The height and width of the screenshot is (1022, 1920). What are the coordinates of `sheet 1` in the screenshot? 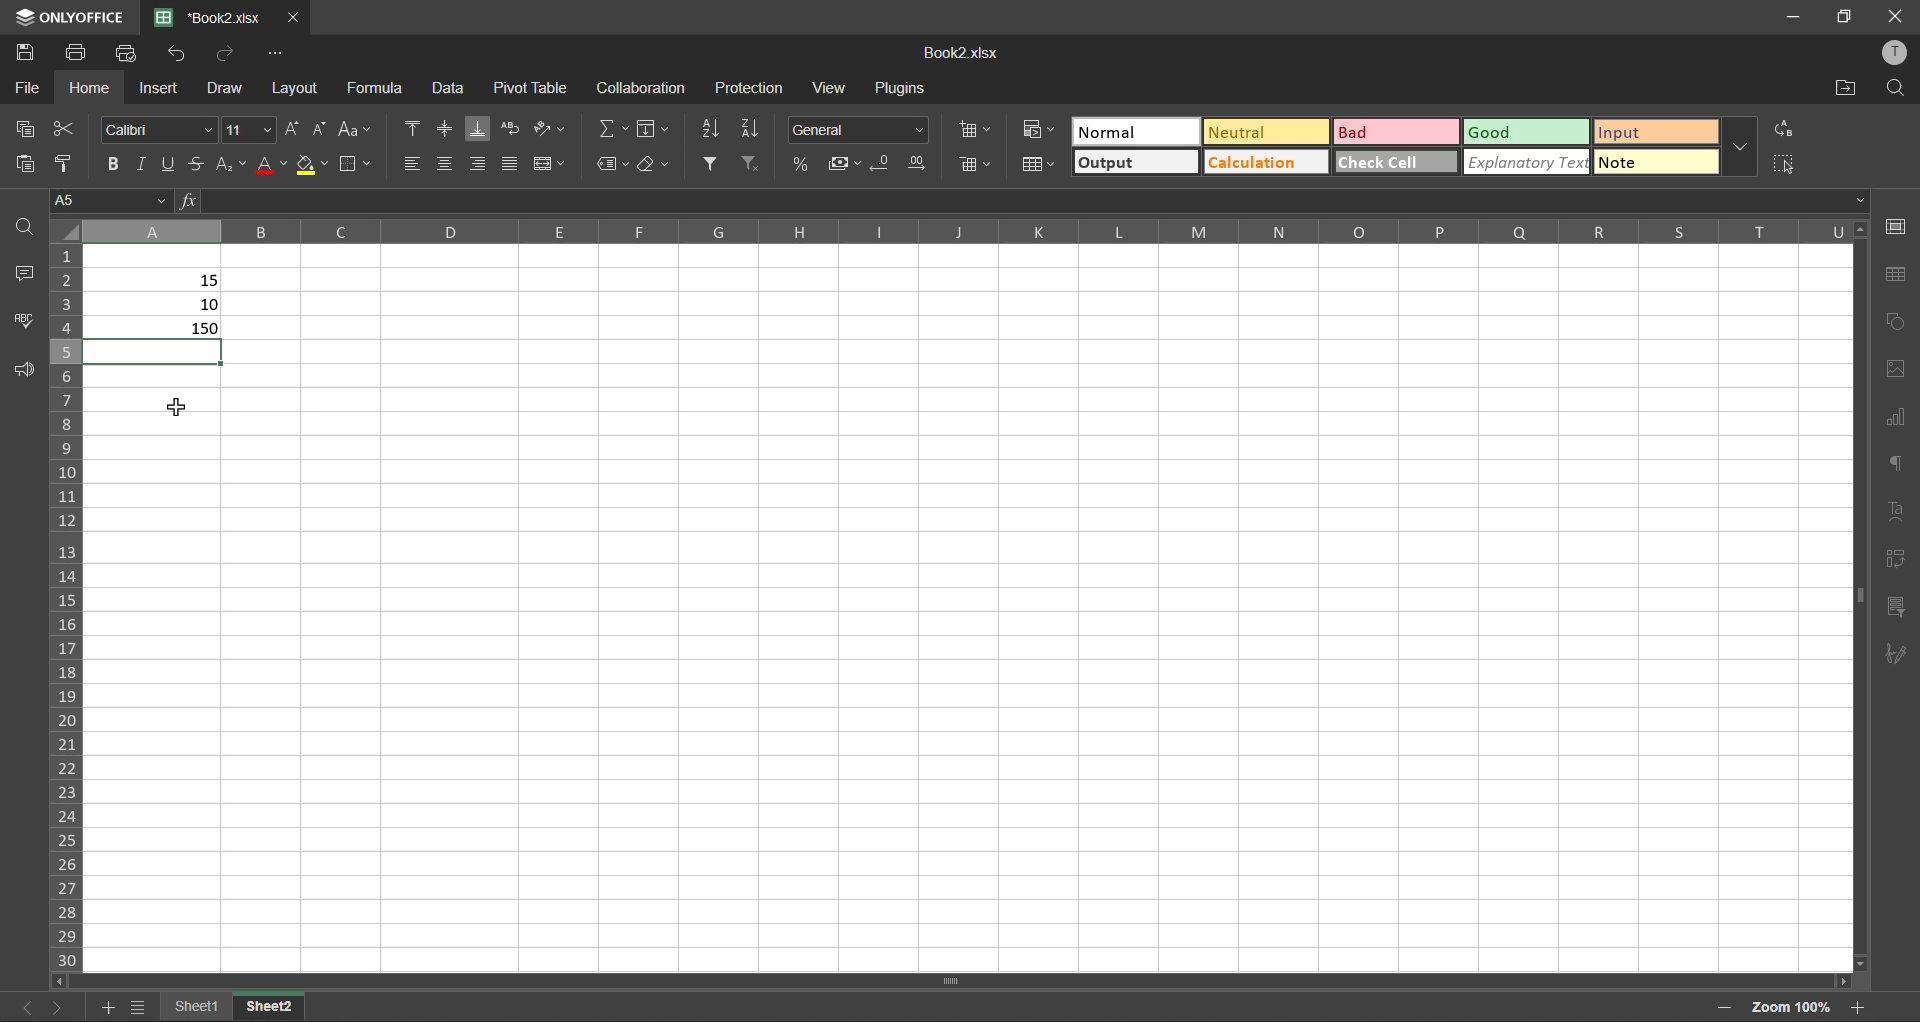 It's located at (195, 1007).